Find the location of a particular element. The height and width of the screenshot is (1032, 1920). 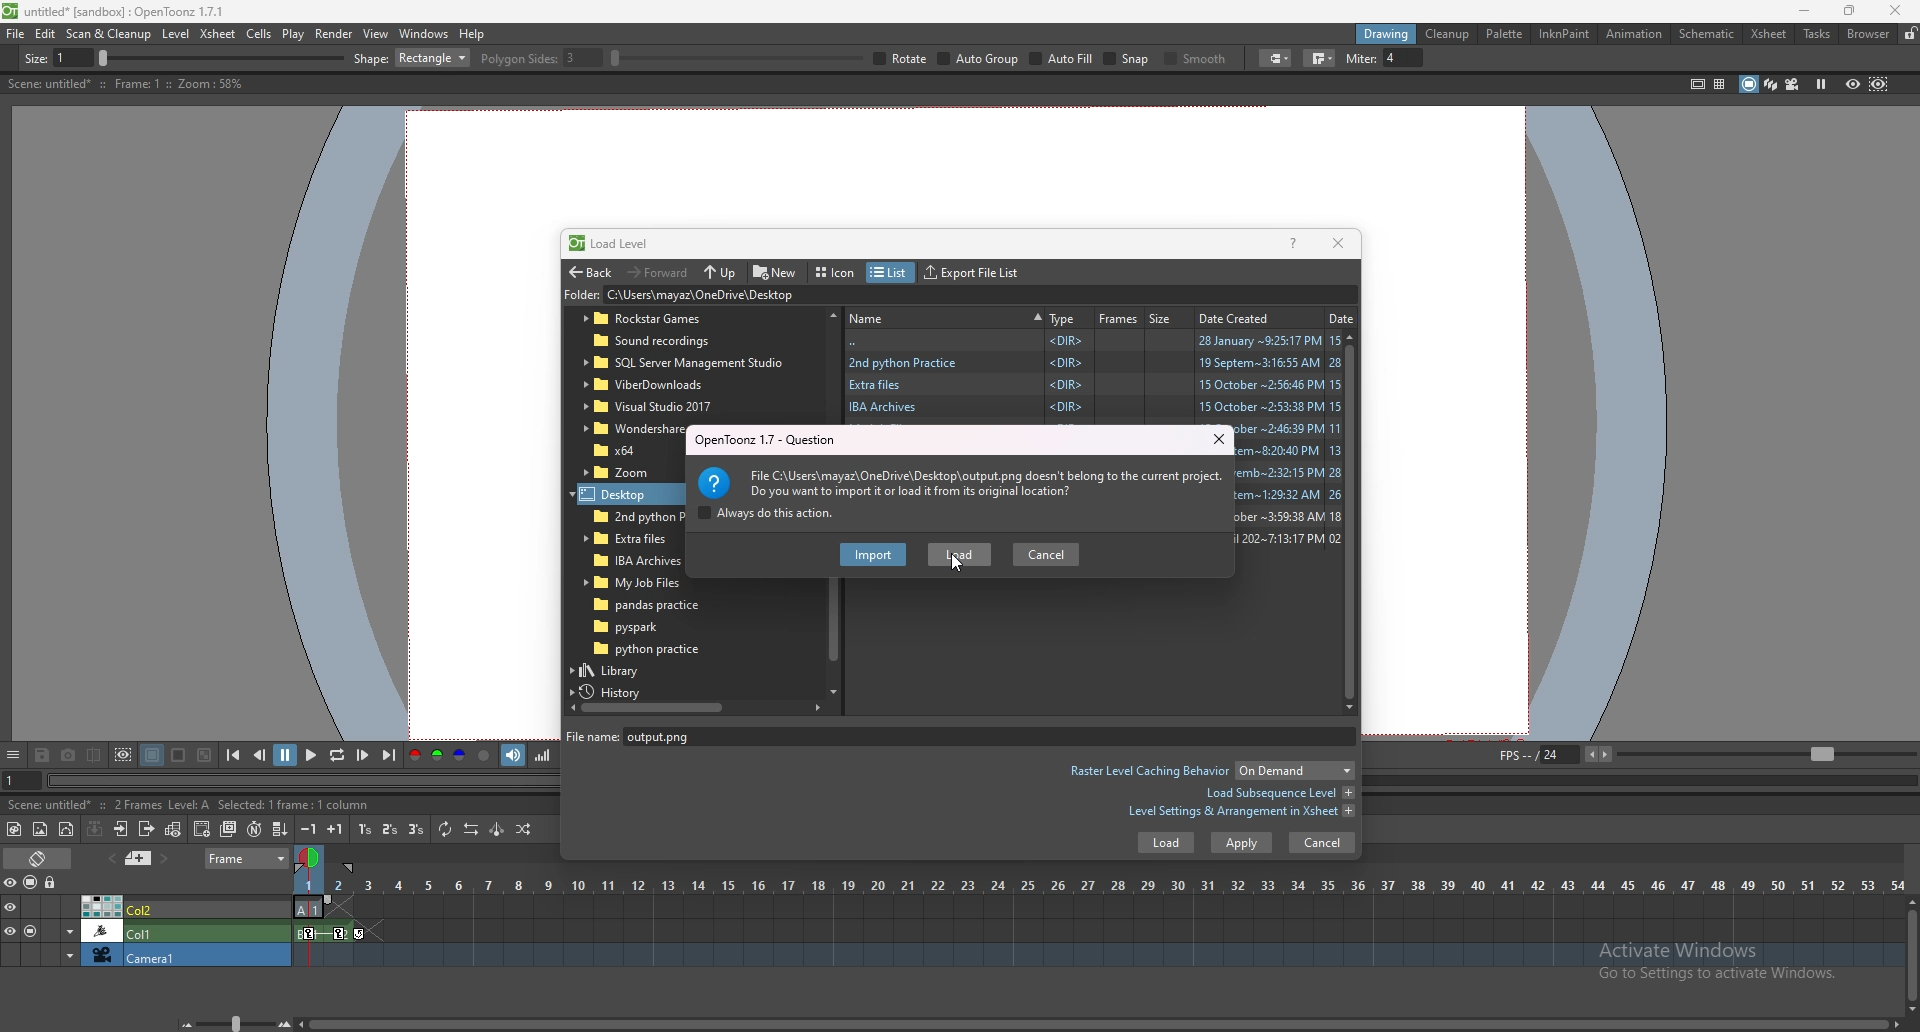

folder is located at coordinates (670, 319).